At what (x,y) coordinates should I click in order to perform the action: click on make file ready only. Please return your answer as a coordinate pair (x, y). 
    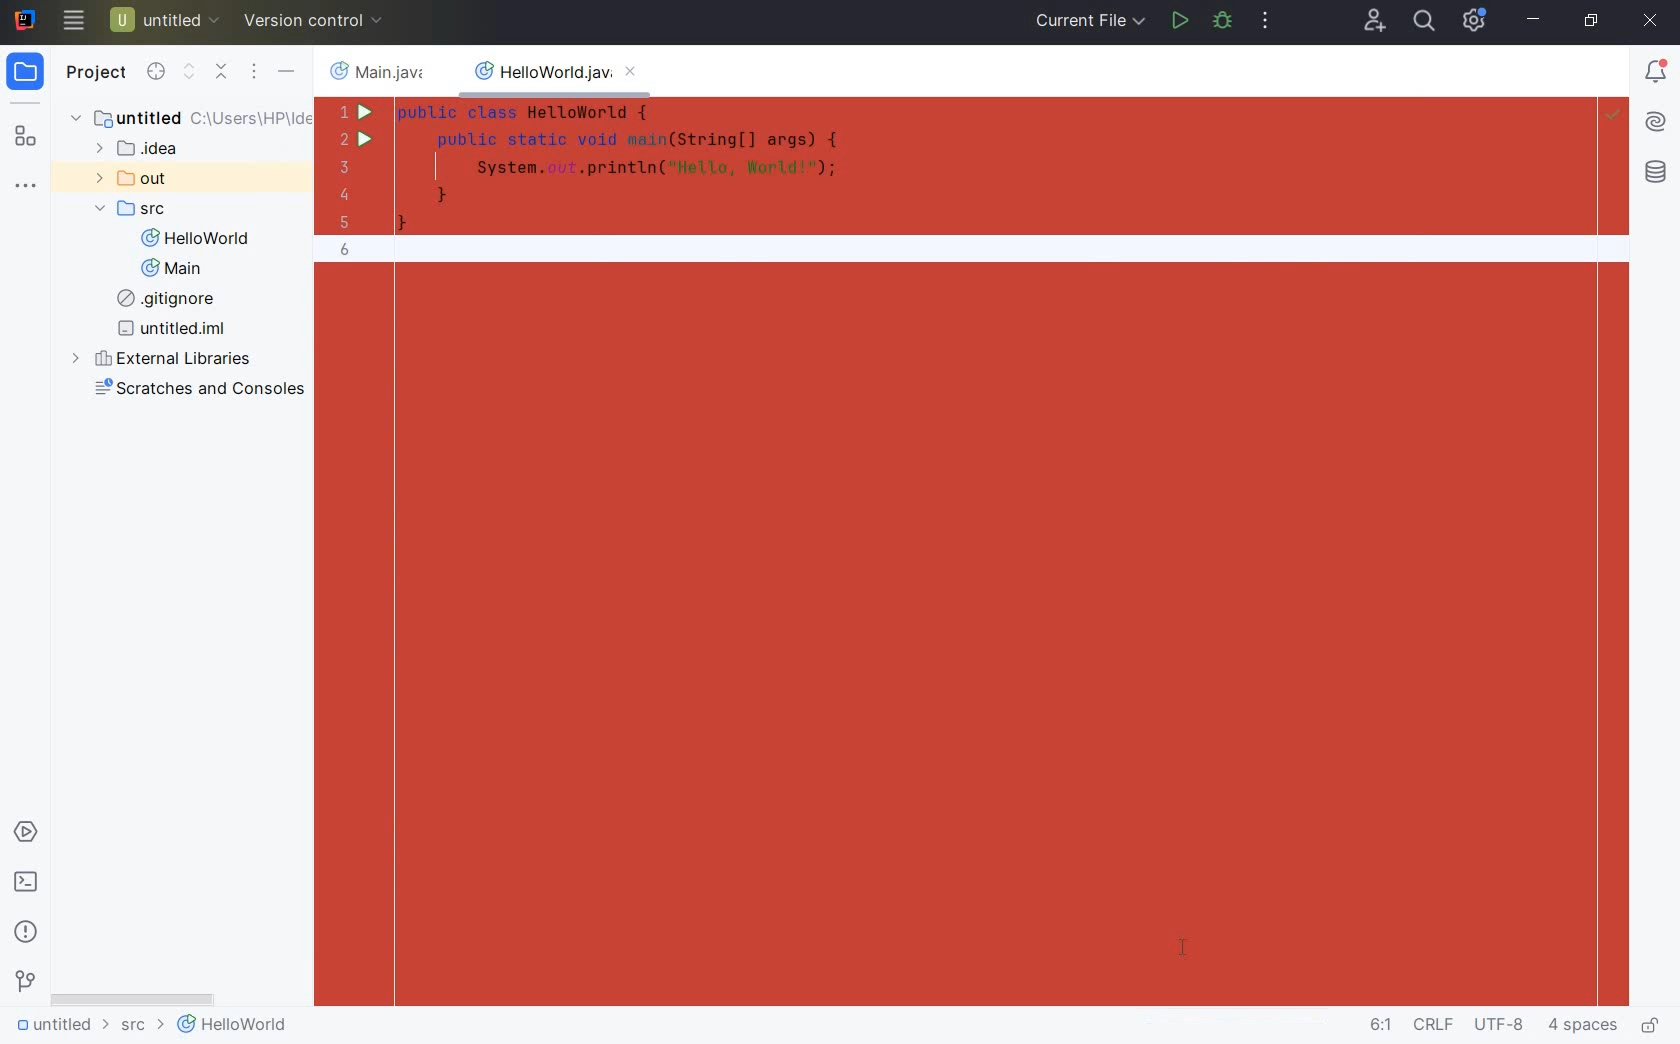
    Looking at the image, I should click on (1653, 1026).